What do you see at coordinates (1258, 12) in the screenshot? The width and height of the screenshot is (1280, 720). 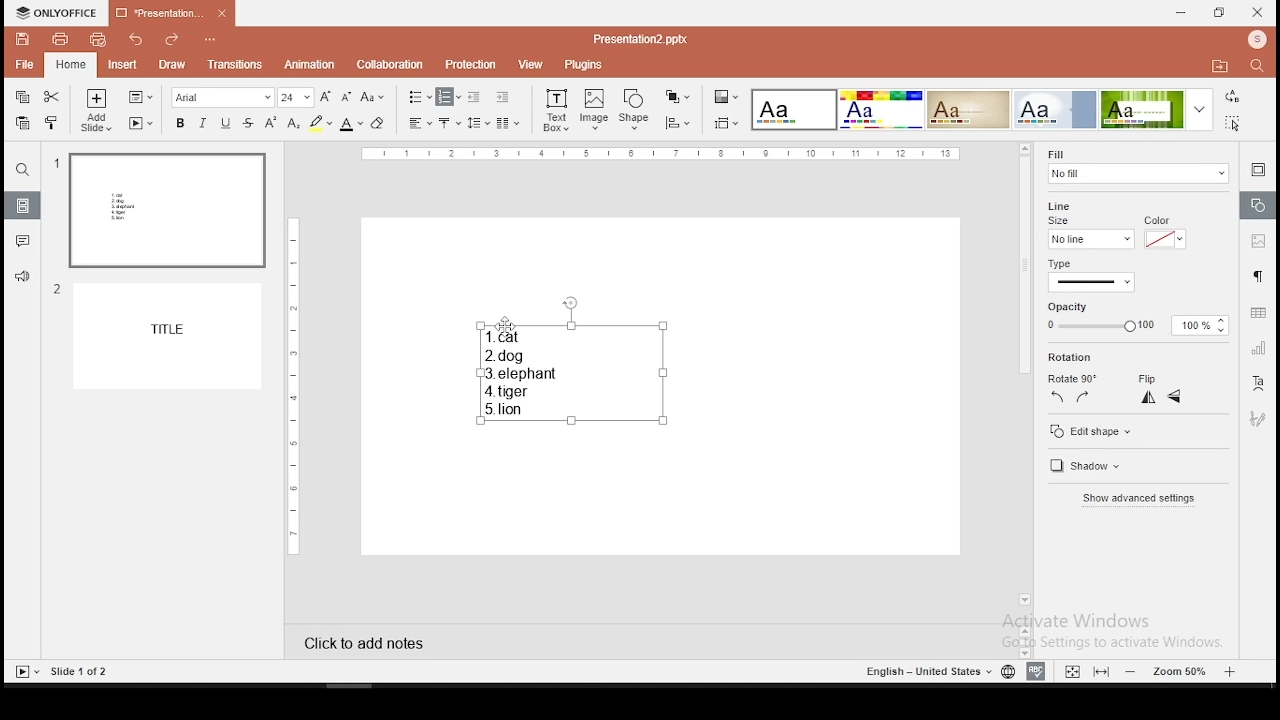 I see `close window` at bounding box center [1258, 12].